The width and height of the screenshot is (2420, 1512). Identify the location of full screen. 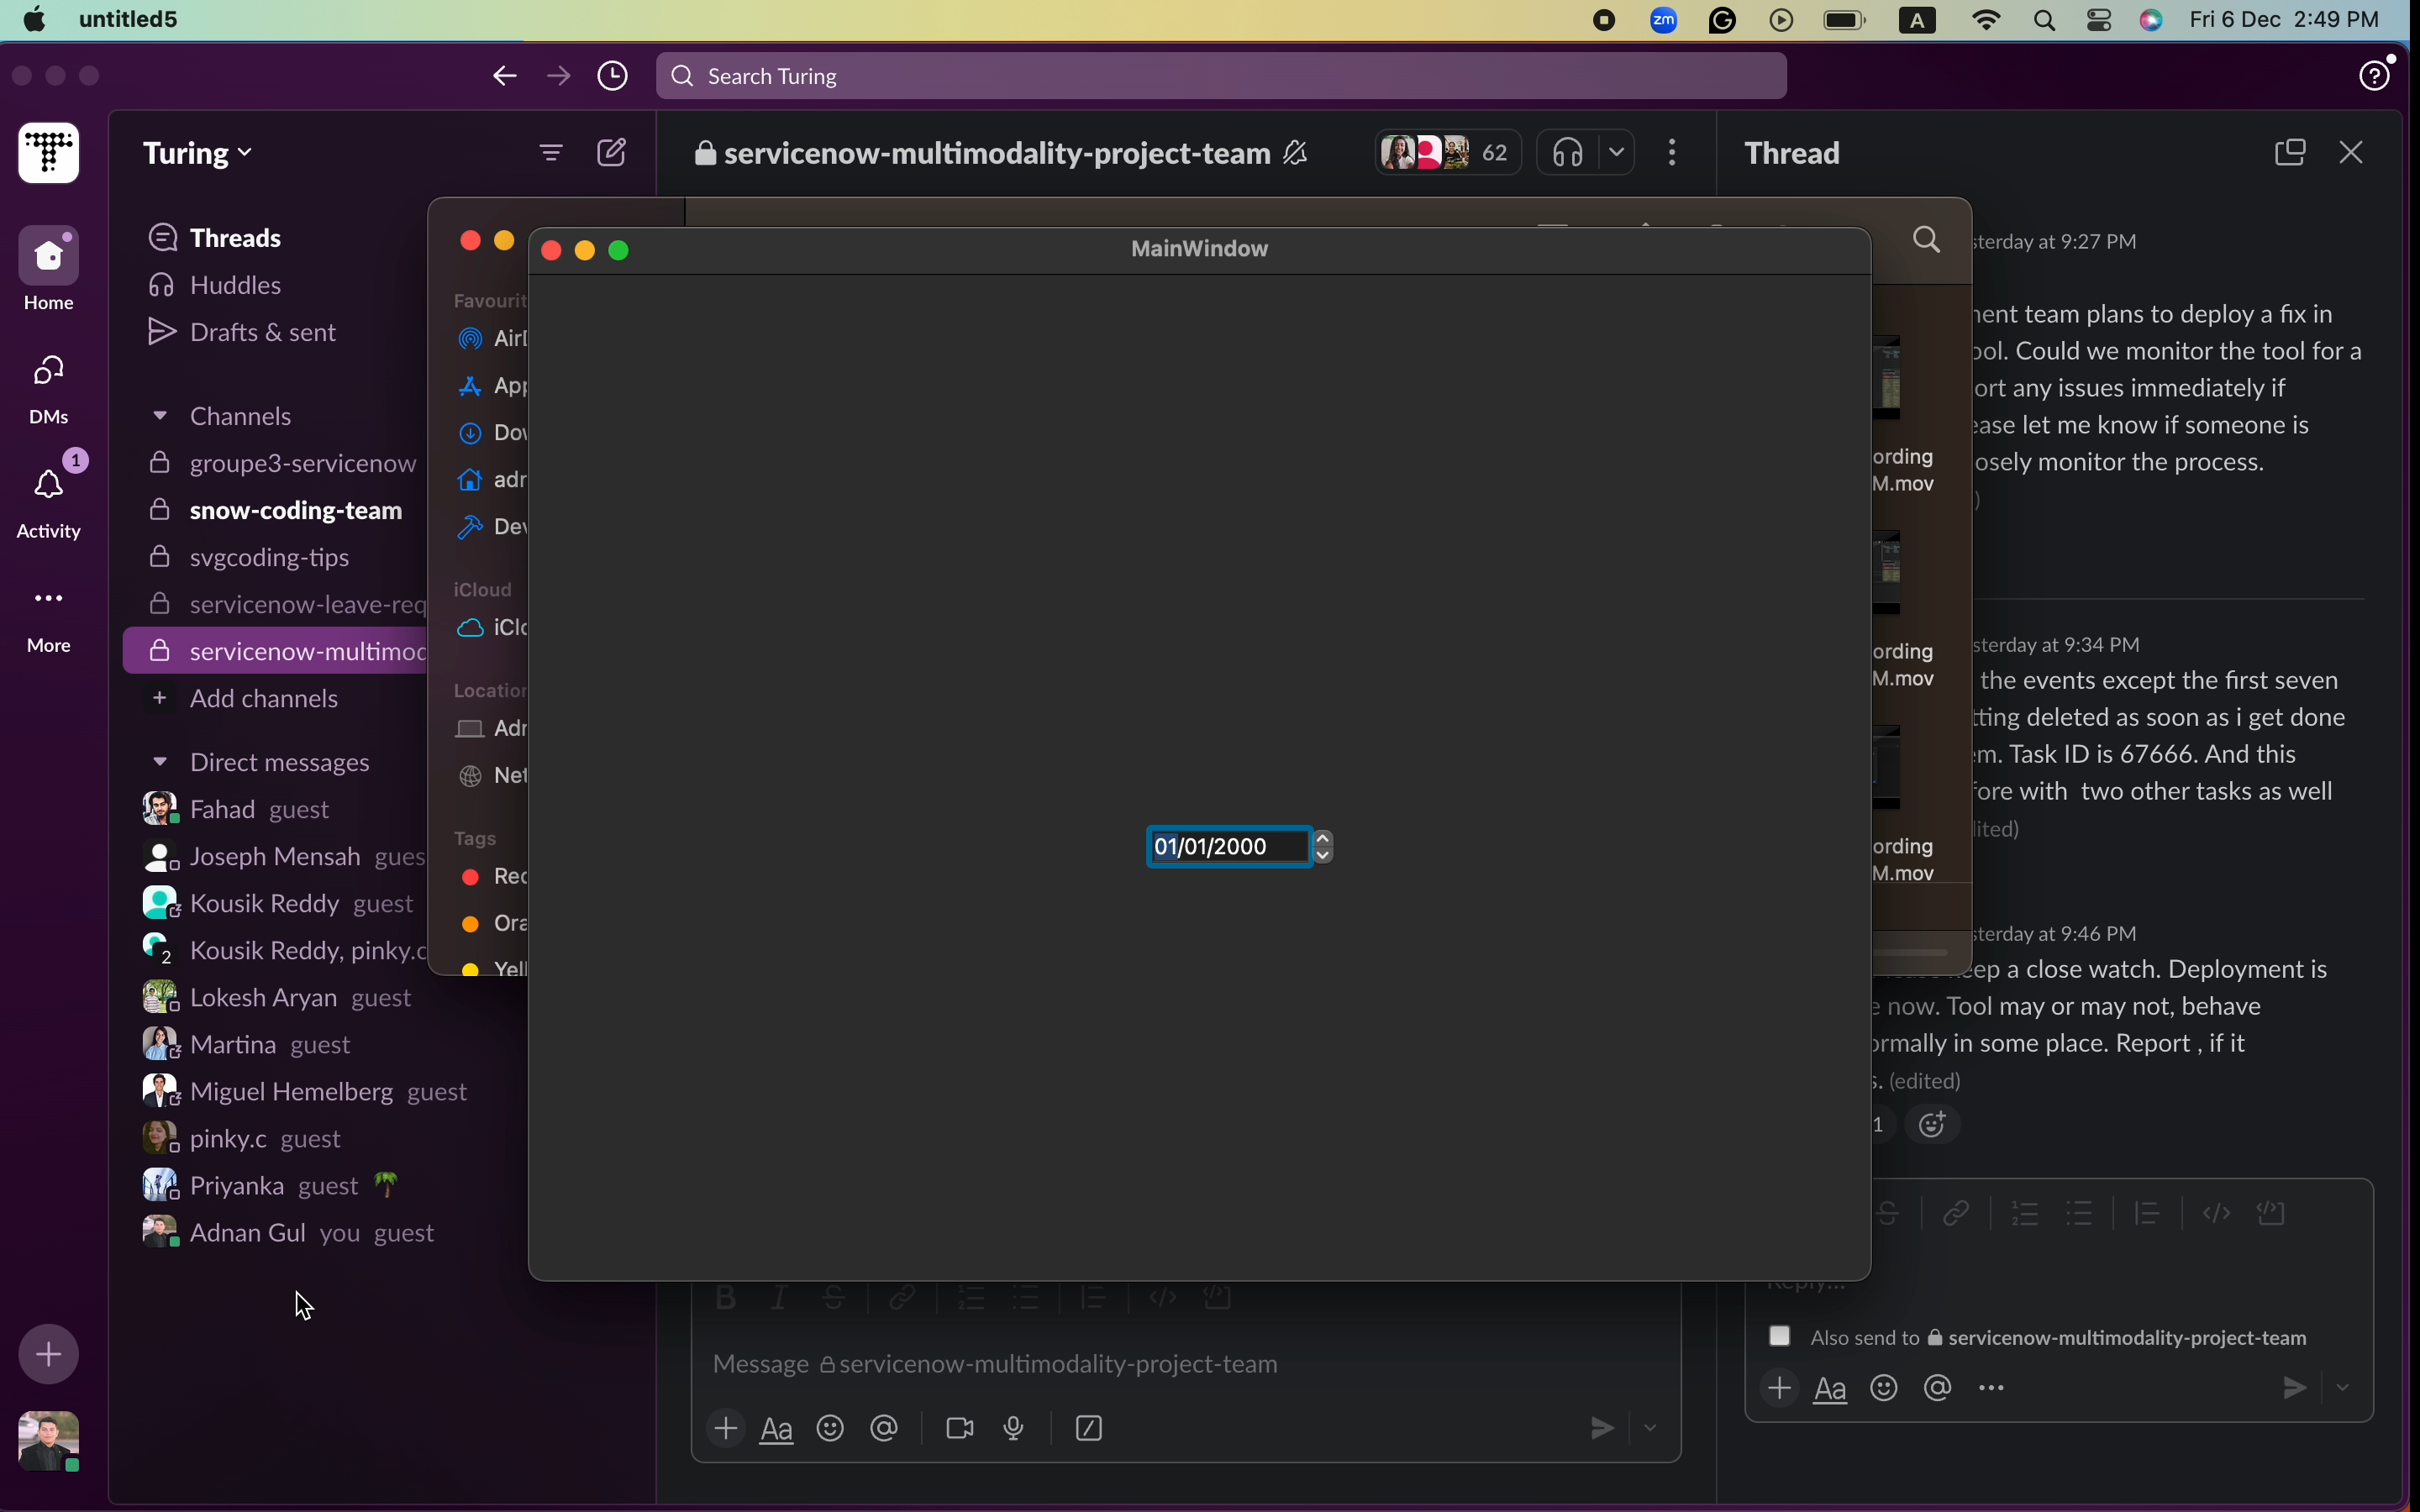
(90, 76).